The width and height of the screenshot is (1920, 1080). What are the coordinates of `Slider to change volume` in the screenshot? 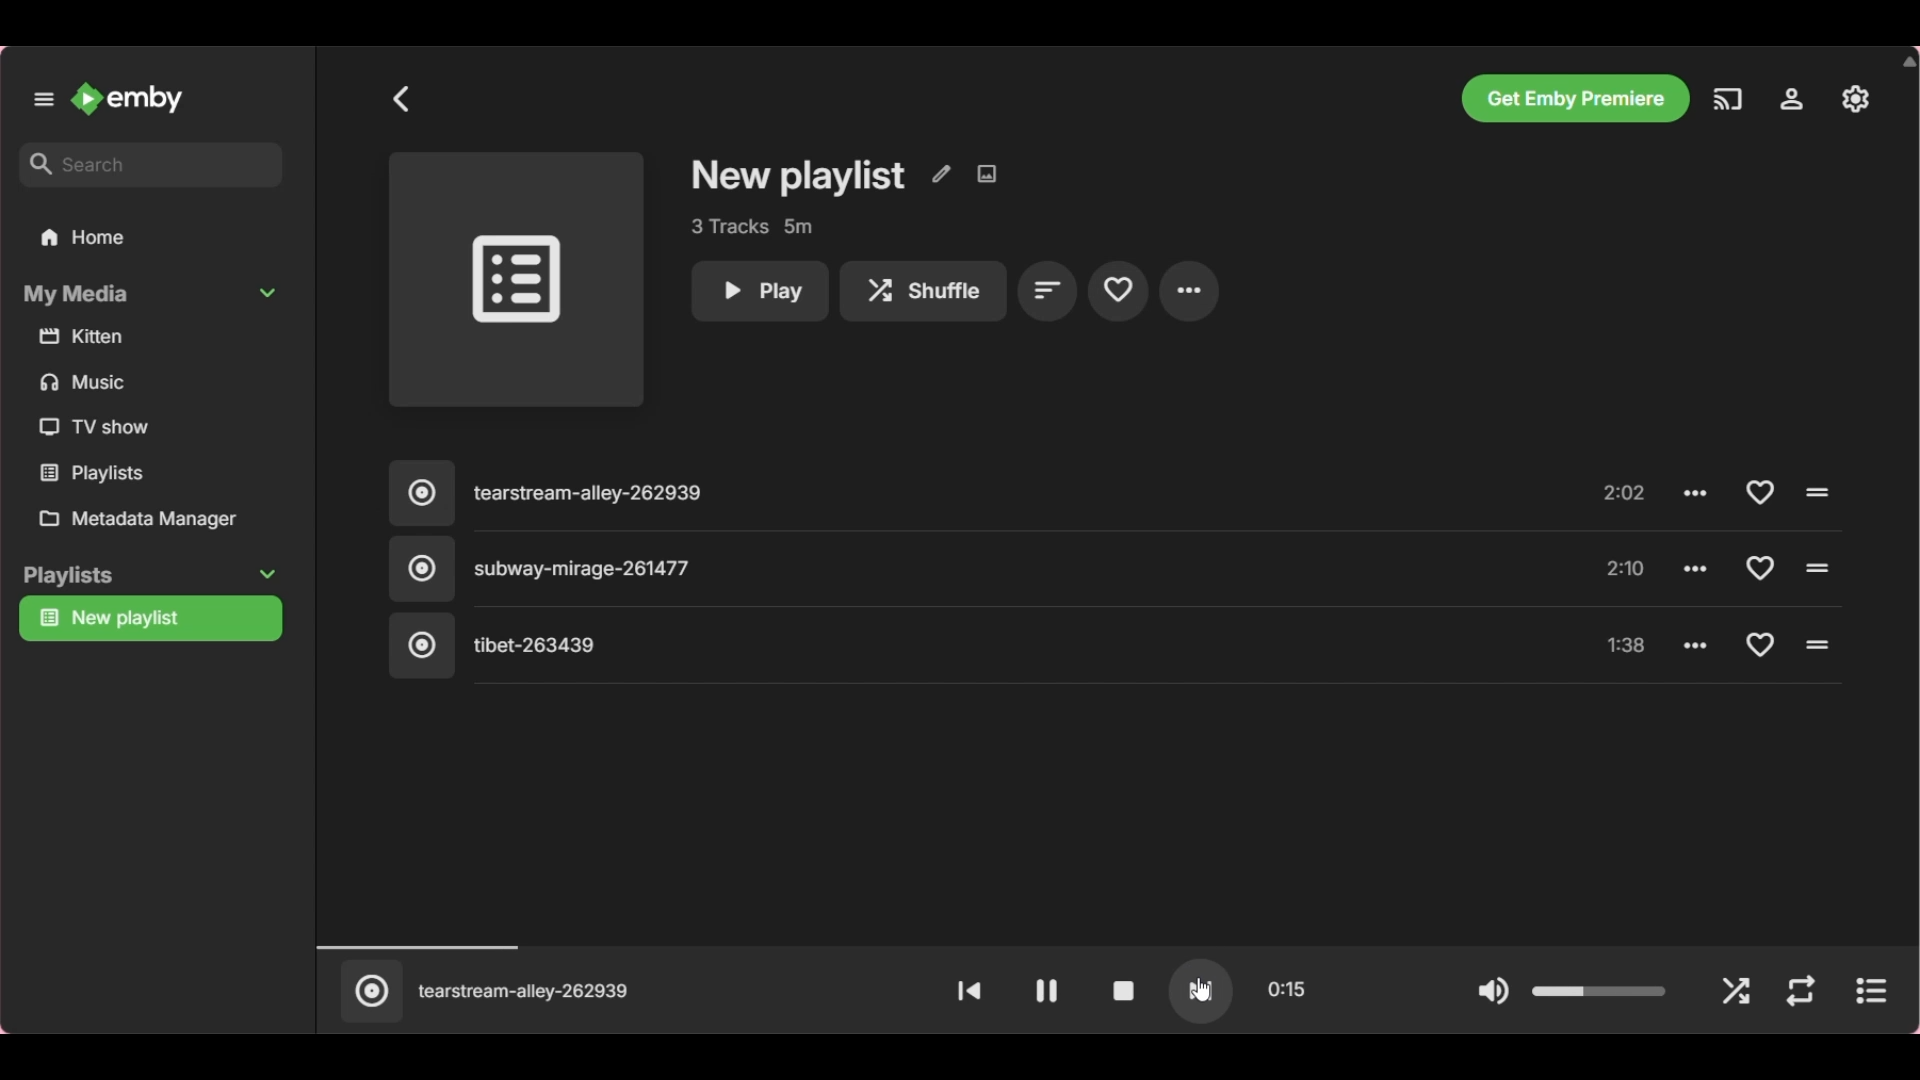 It's located at (1598, 983).